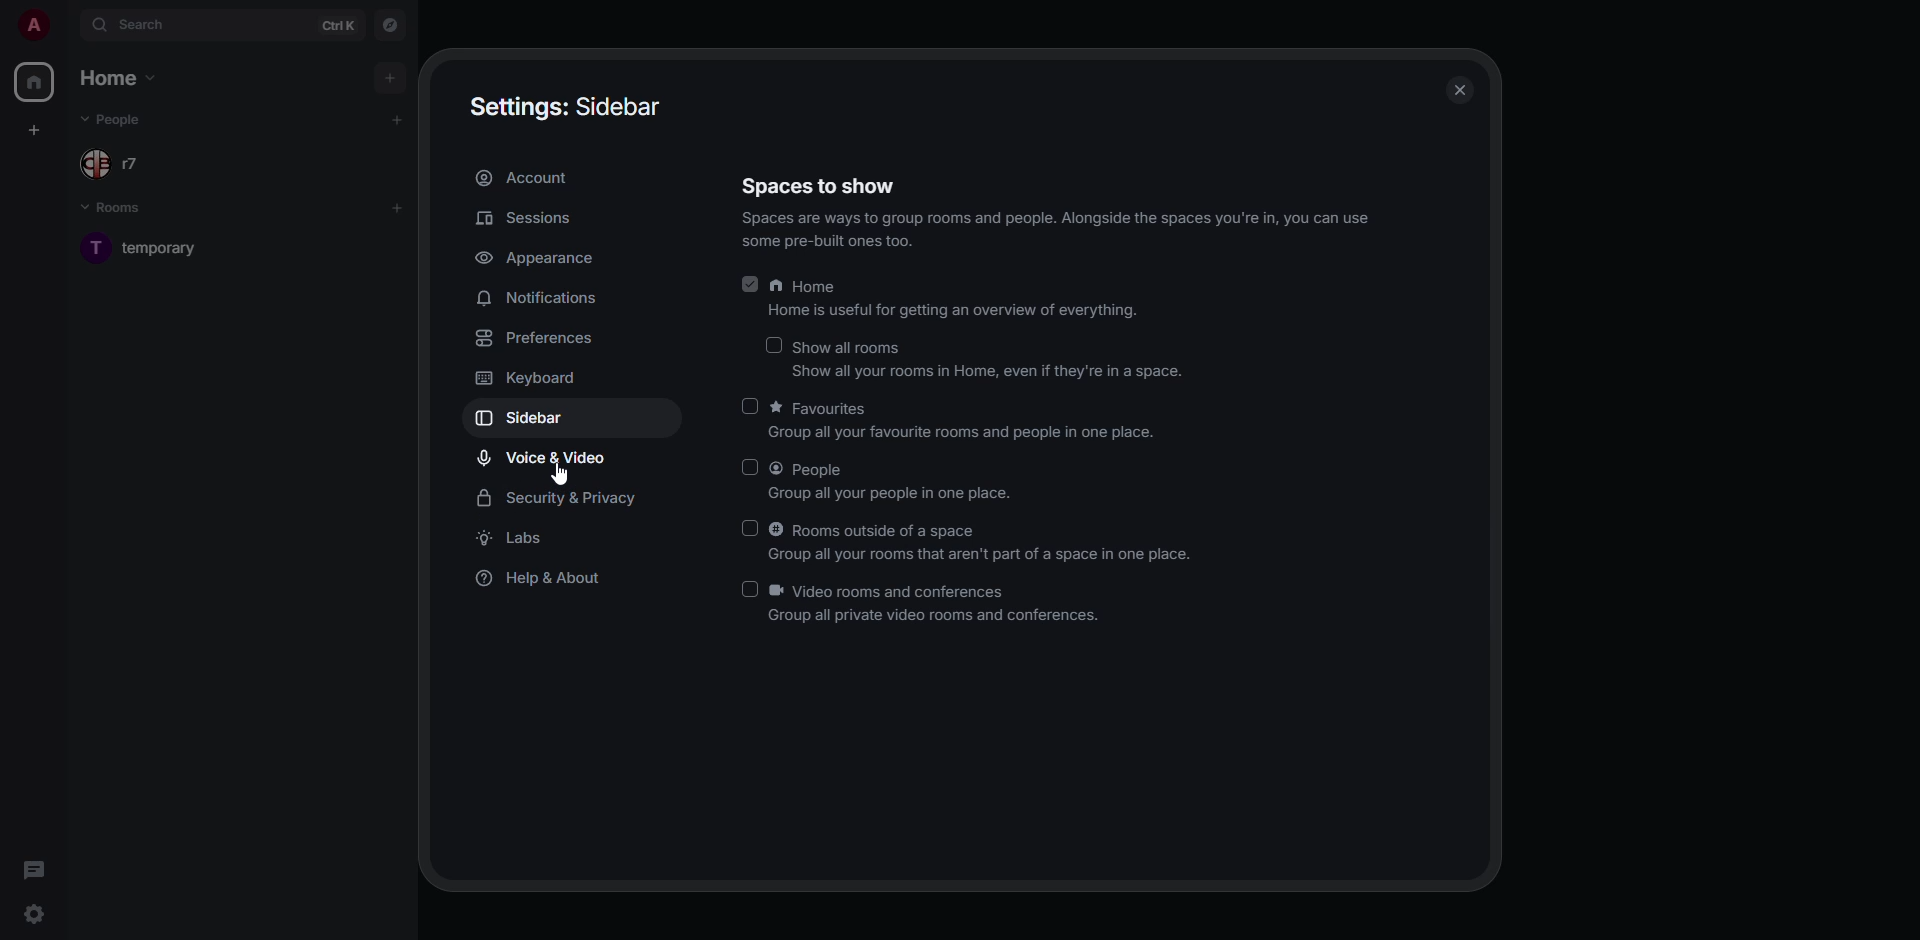 The width and height of the screenshot is (1920, 940). What do you see at coordinates (34, 128) in the screenshot?
I see `create space` at bounding box center [34, 128].